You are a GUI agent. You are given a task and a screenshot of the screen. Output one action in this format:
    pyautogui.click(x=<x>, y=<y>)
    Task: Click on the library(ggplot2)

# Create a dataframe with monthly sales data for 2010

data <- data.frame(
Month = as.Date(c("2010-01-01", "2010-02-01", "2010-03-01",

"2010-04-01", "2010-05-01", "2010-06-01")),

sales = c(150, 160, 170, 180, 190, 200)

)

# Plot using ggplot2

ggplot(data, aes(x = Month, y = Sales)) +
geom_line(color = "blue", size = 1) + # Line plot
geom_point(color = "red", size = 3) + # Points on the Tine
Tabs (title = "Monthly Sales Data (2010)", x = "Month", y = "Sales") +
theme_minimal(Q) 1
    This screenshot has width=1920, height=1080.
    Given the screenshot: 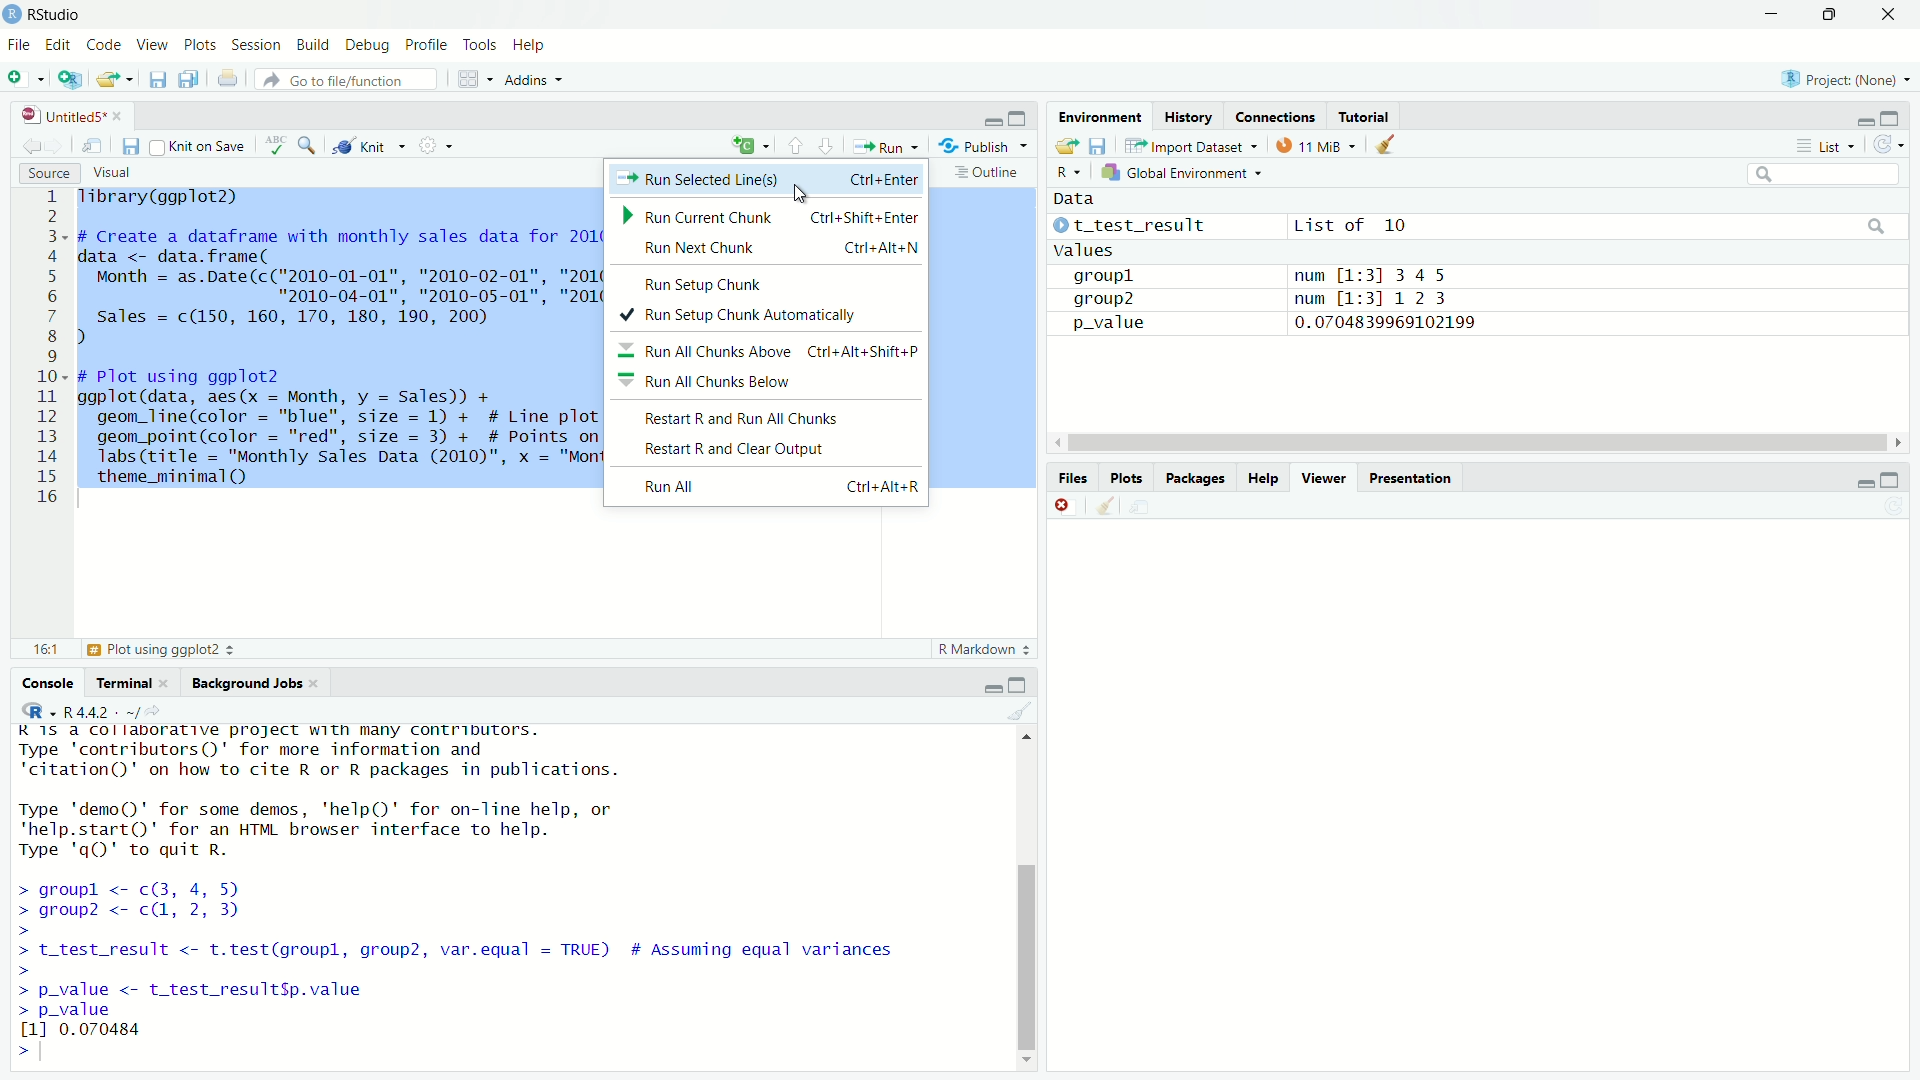 What is the action you would take?
    pyautogui.click(x=338, y=341)
    